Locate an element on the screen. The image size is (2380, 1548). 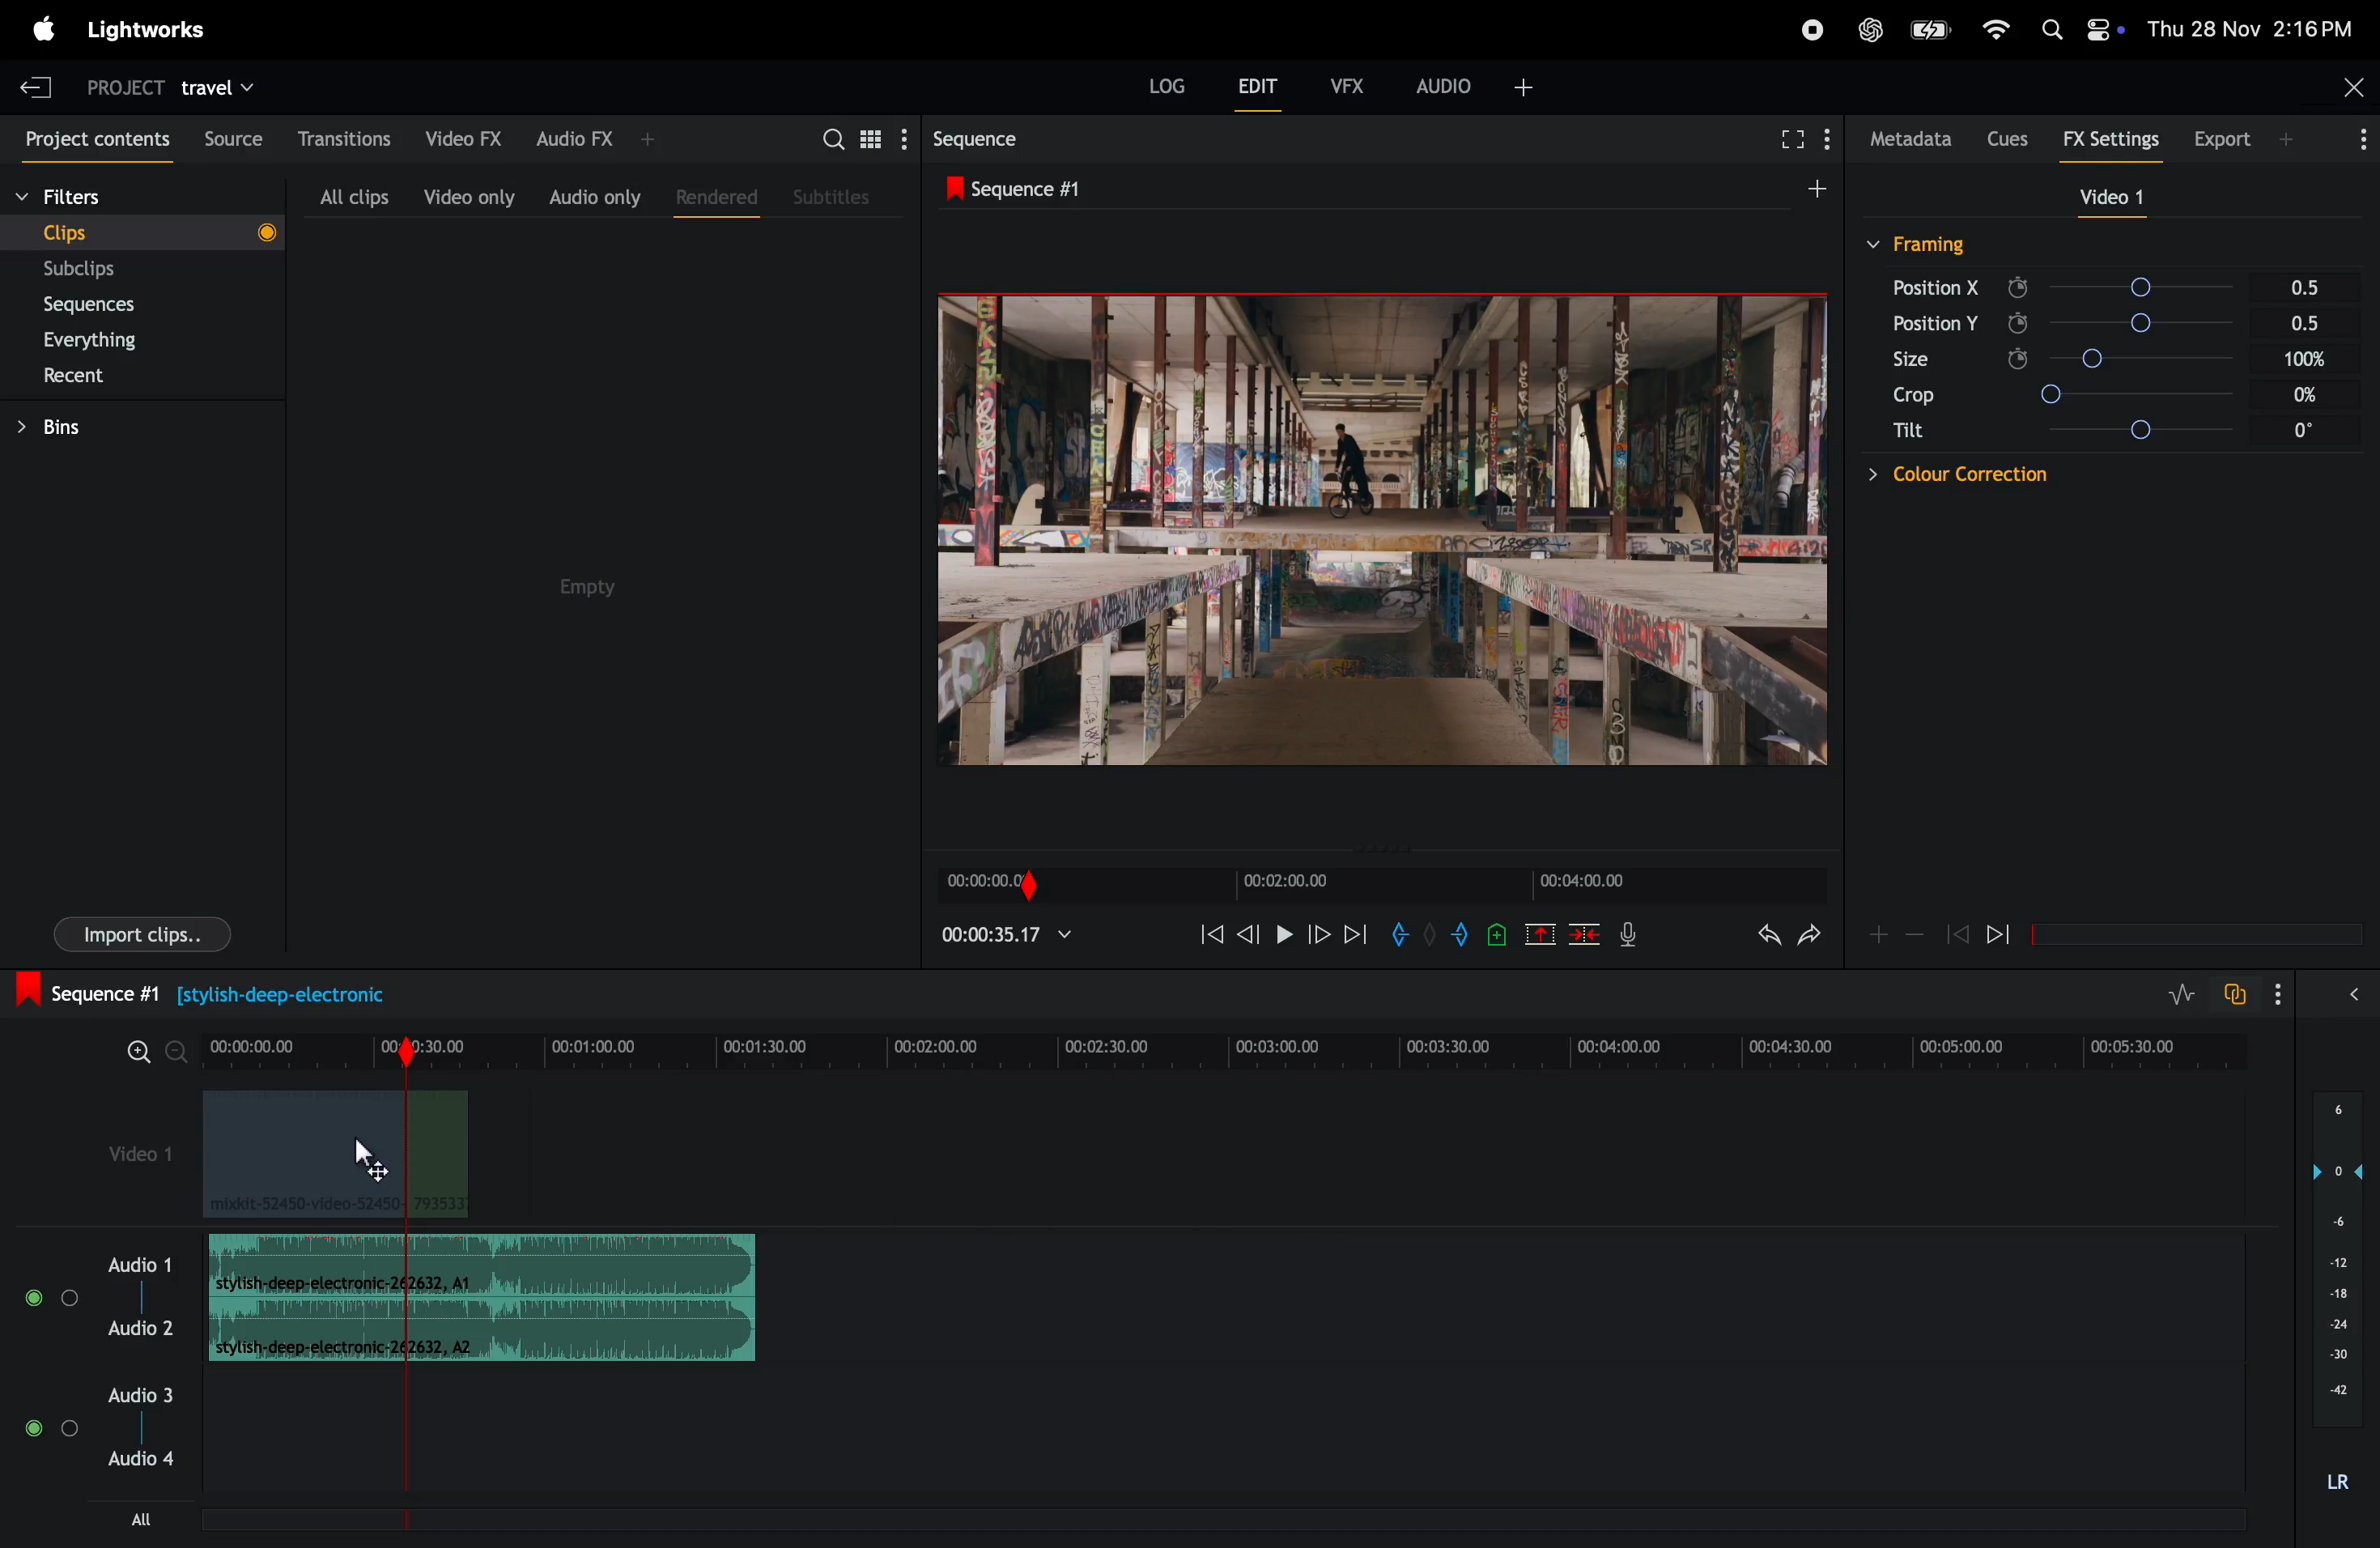
cues is located at coordinates (2007, 136).